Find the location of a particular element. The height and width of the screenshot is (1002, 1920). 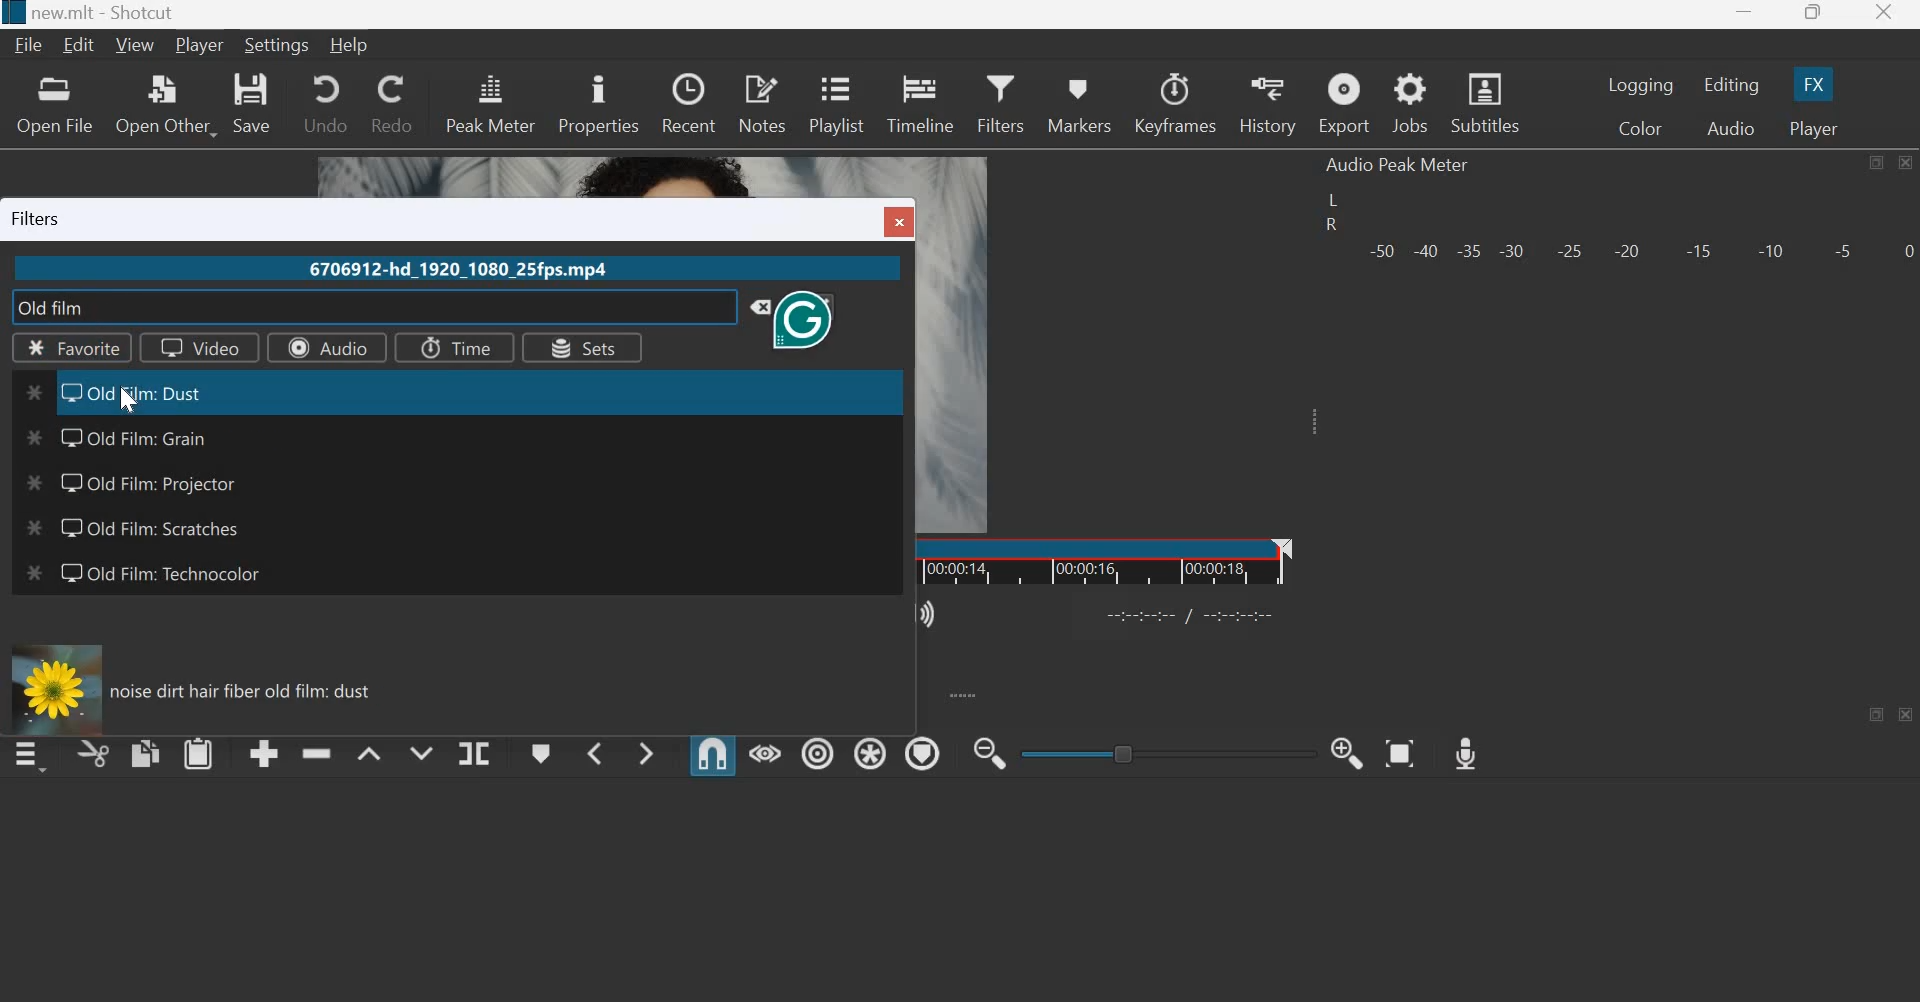

Old film: Scratches is located at coordinates (181, 526).